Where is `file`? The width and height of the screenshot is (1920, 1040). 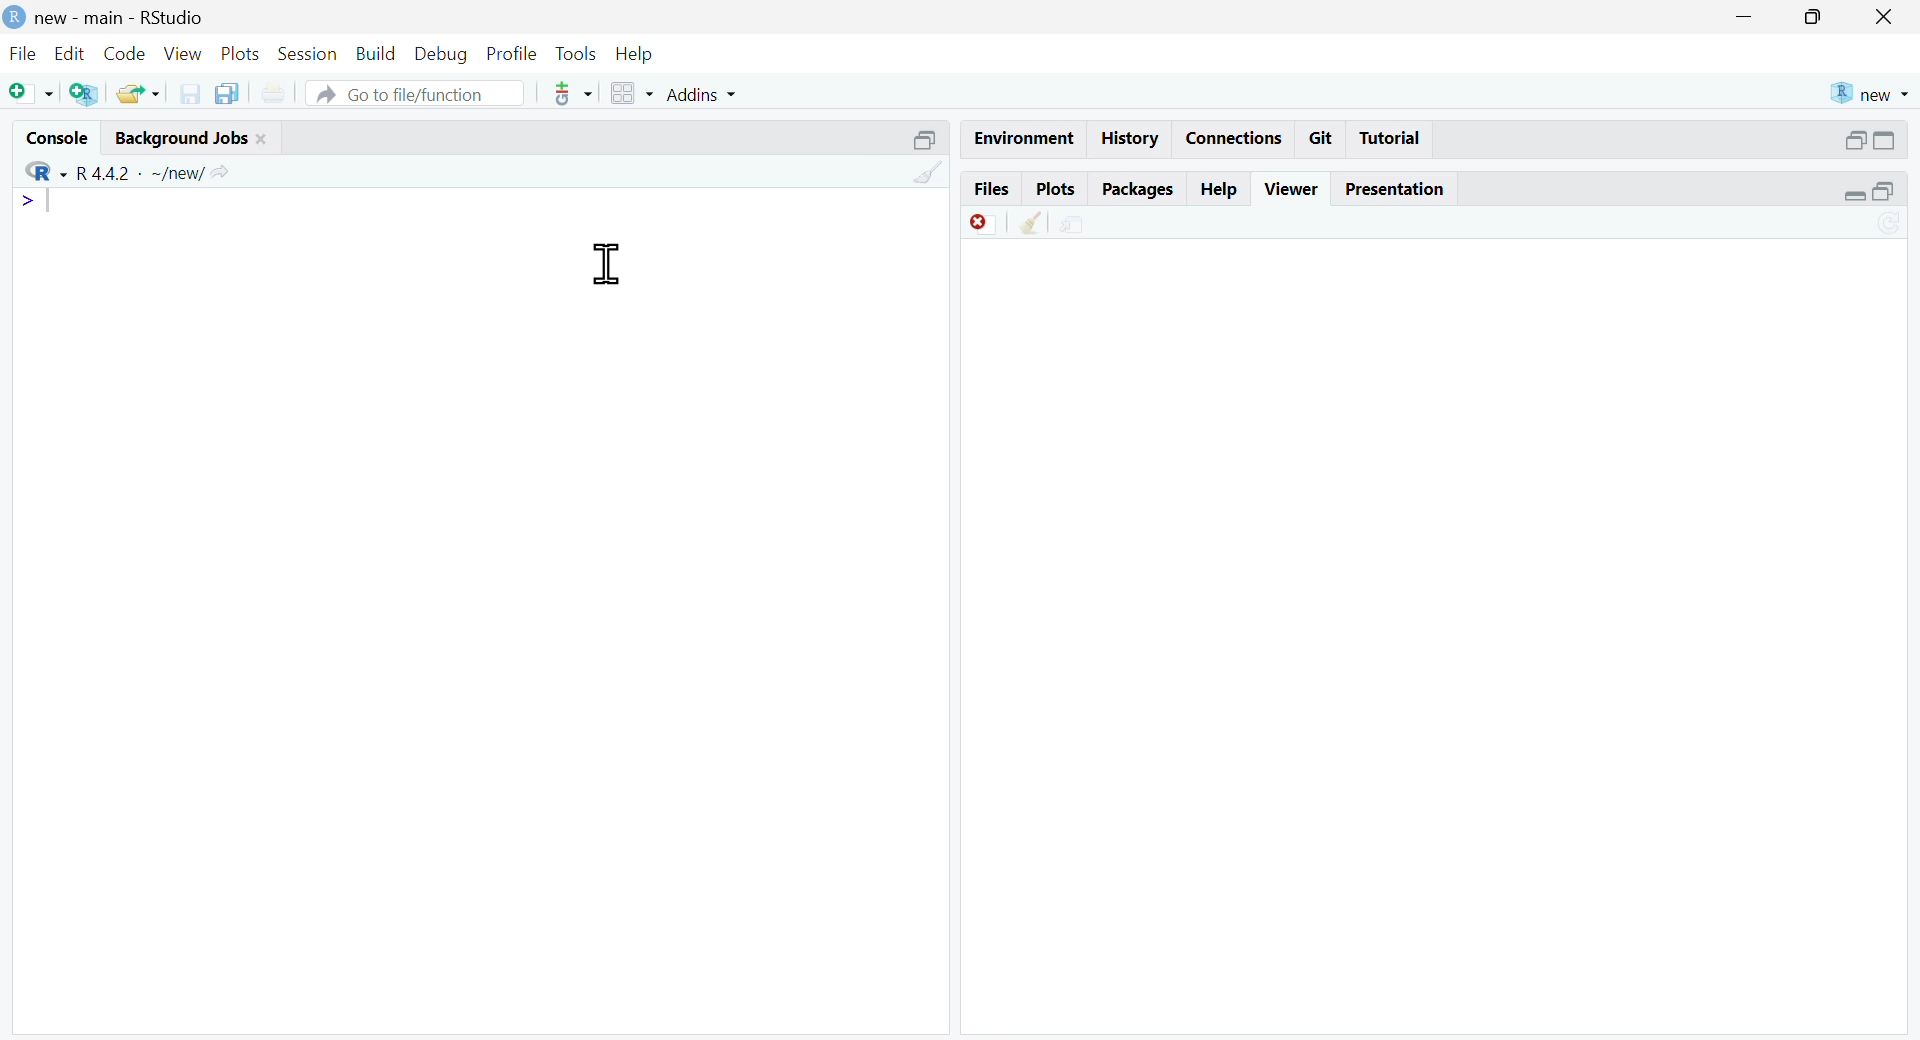
file is located at coordinates (23, 53).